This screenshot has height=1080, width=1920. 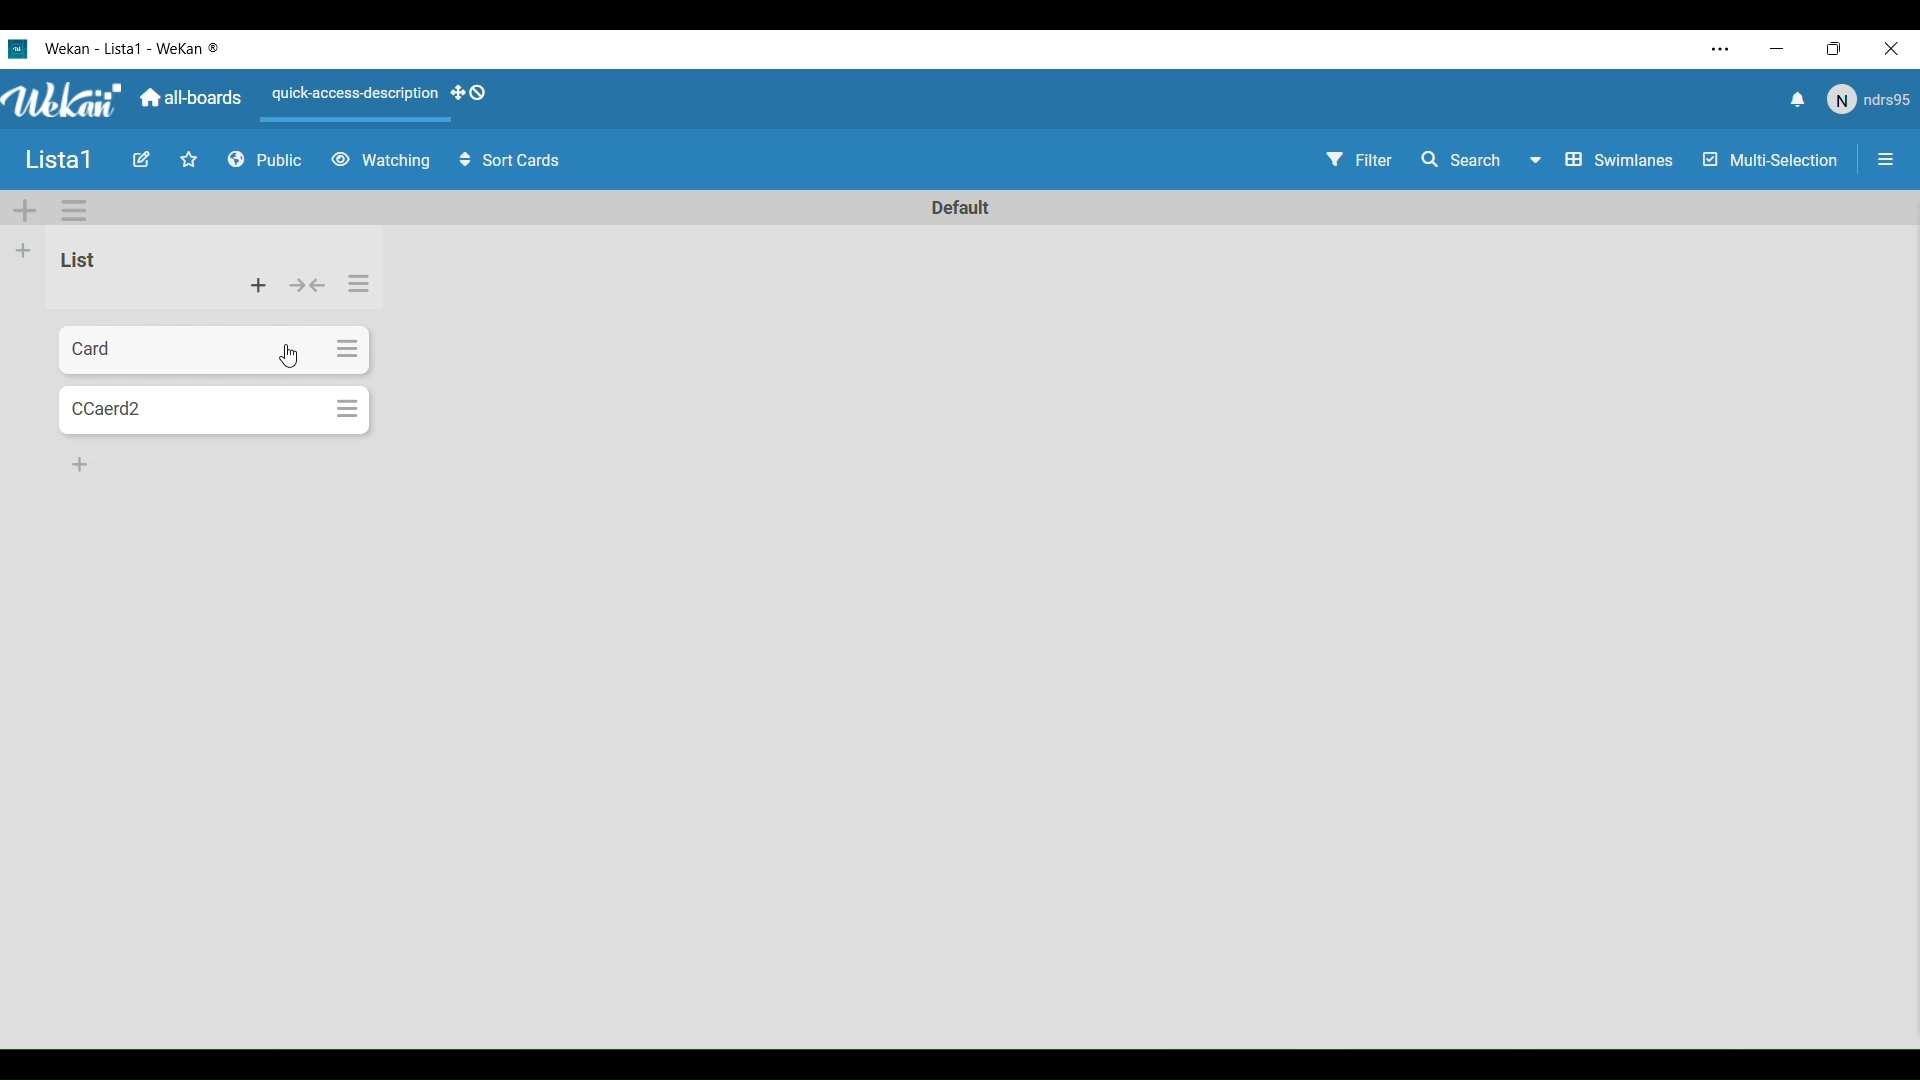 What do you see at coordinates (346, 350) in the screenshot?
I see `Card actions` at bounding box center [346, 350].